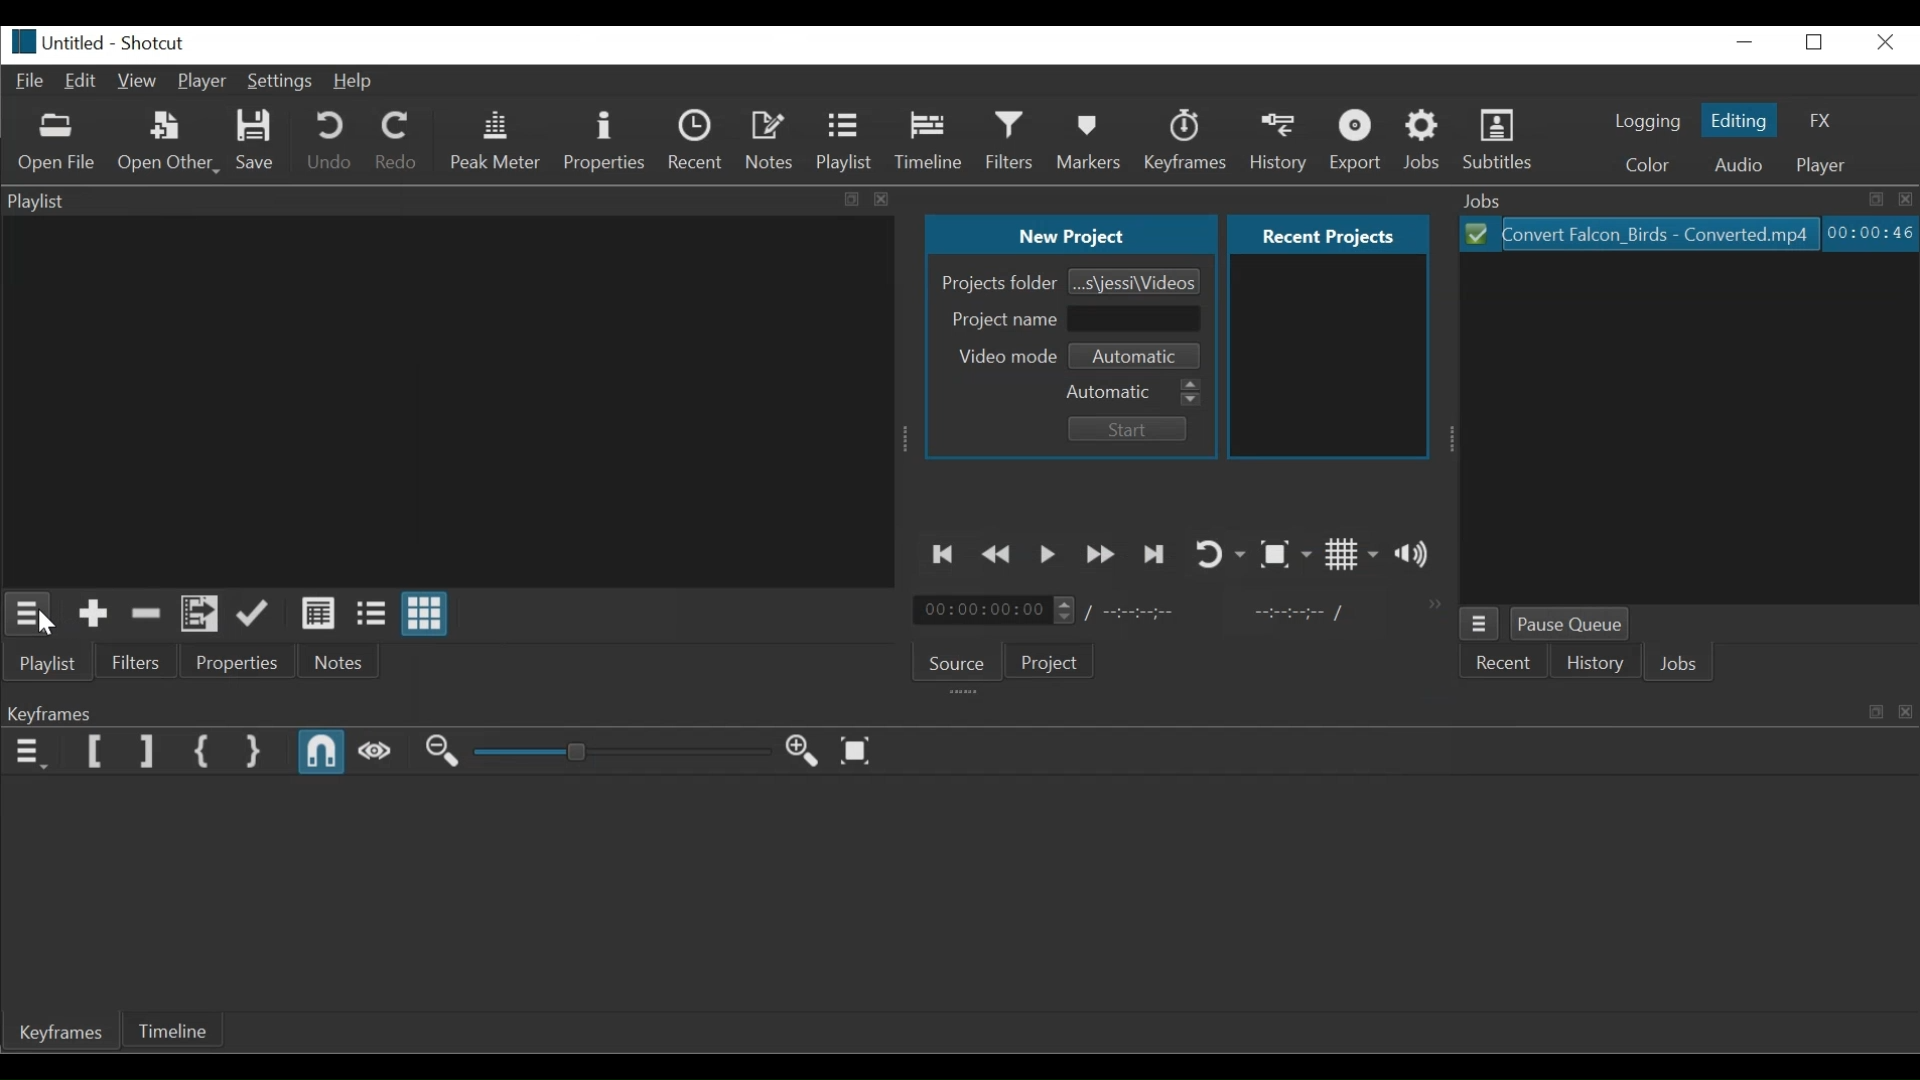  What do you see at coordinates (1004, 357) in the screenshot?
I see `Video mode` at bounding box center [1004, 357].